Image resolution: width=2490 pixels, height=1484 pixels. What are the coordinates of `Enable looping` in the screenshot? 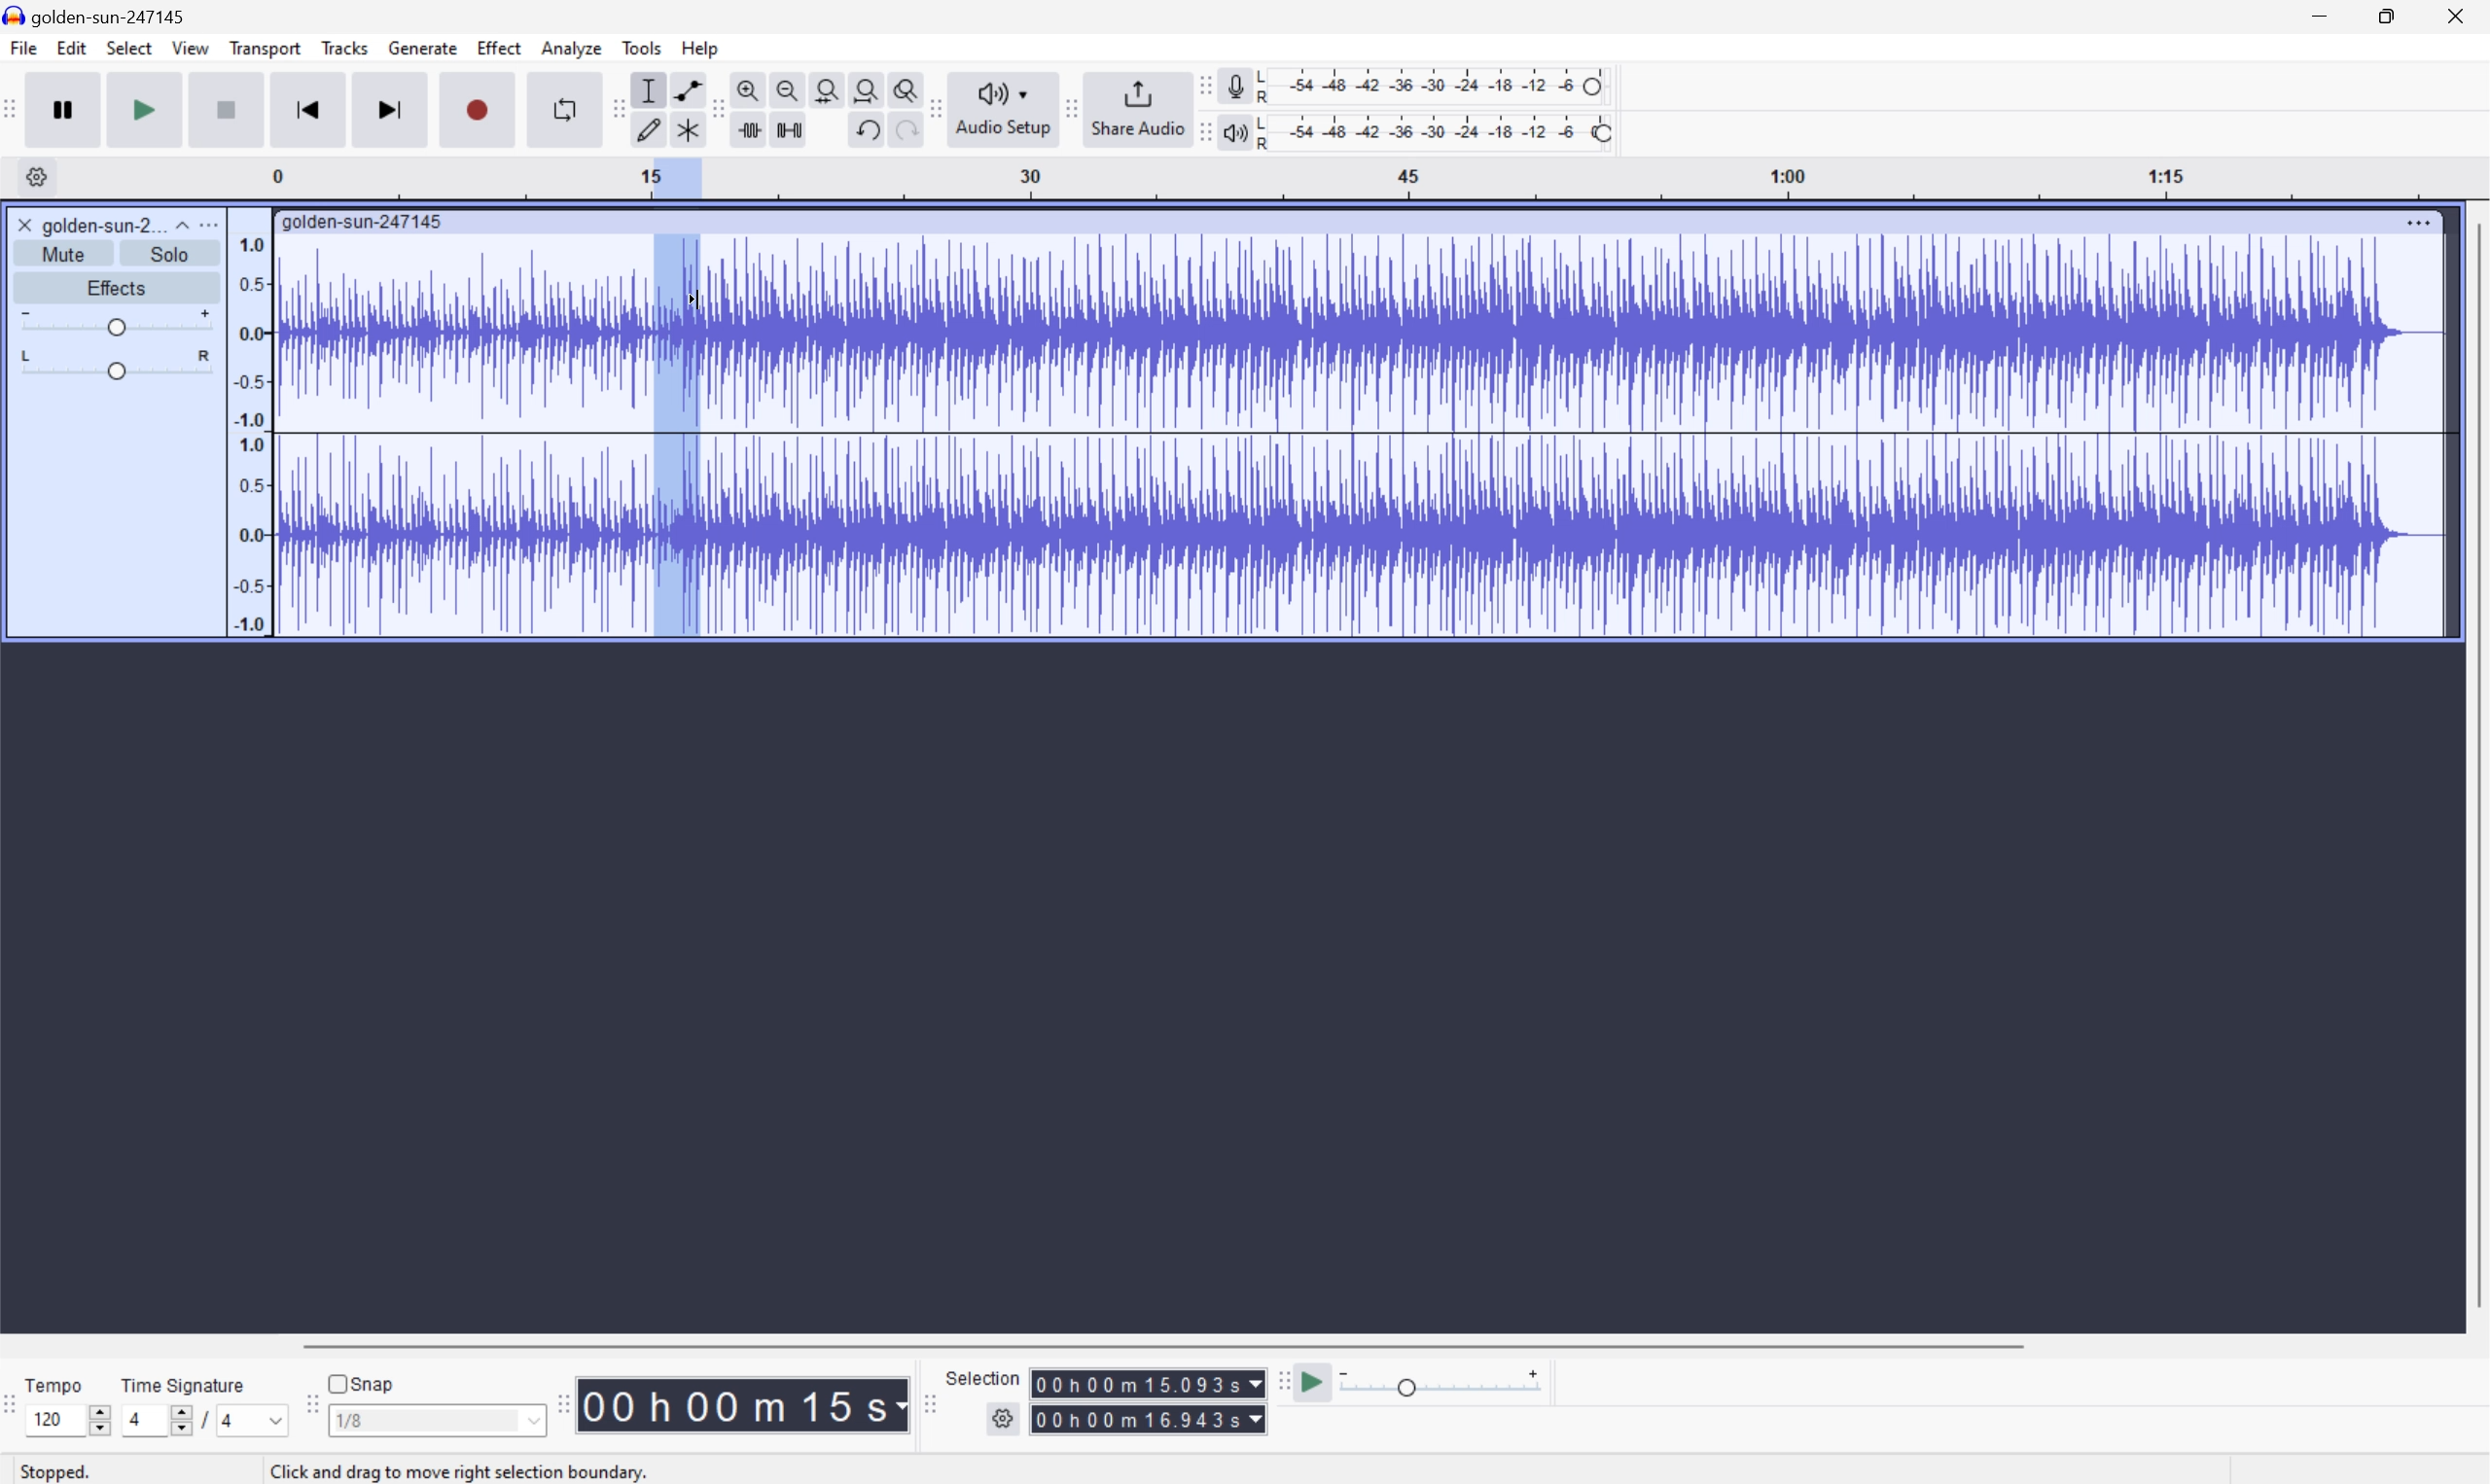 It's located at (560, 107).